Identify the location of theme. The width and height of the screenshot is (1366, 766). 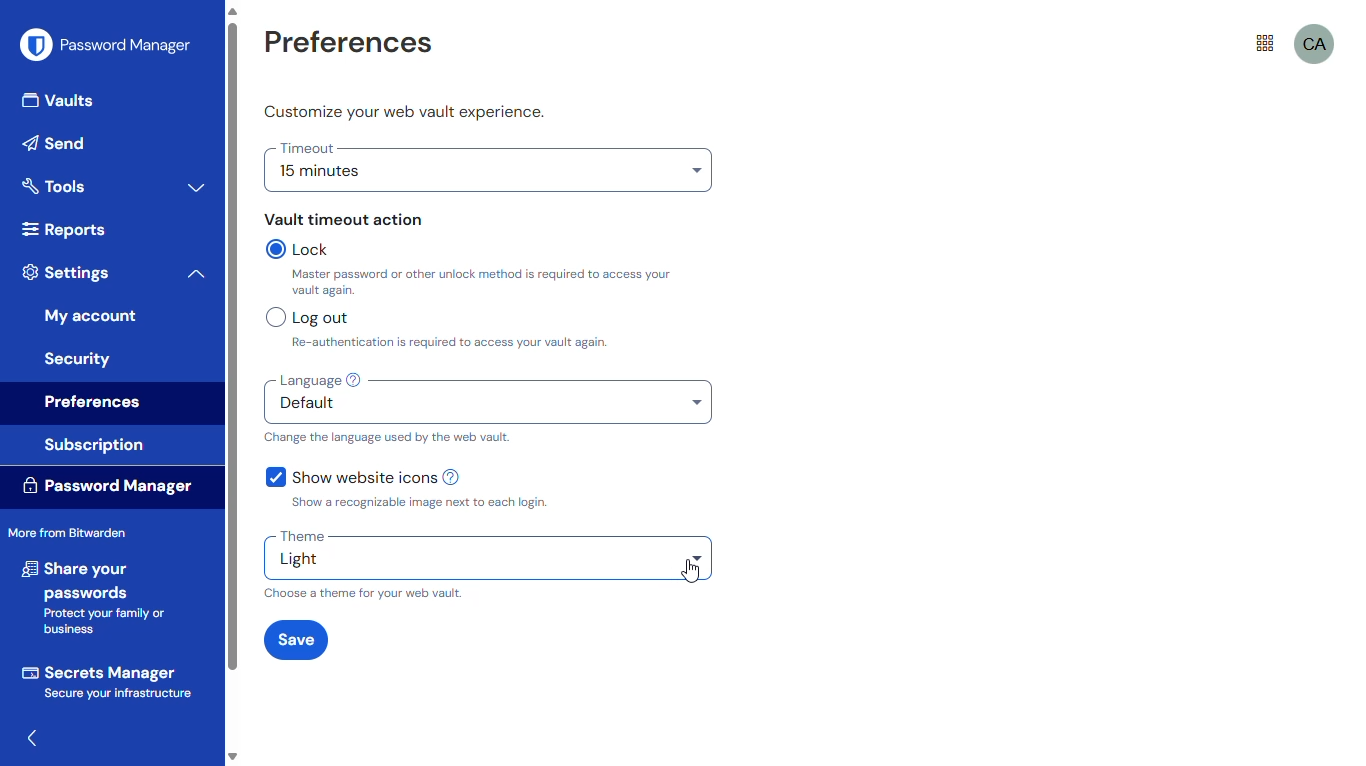
(302, 536).